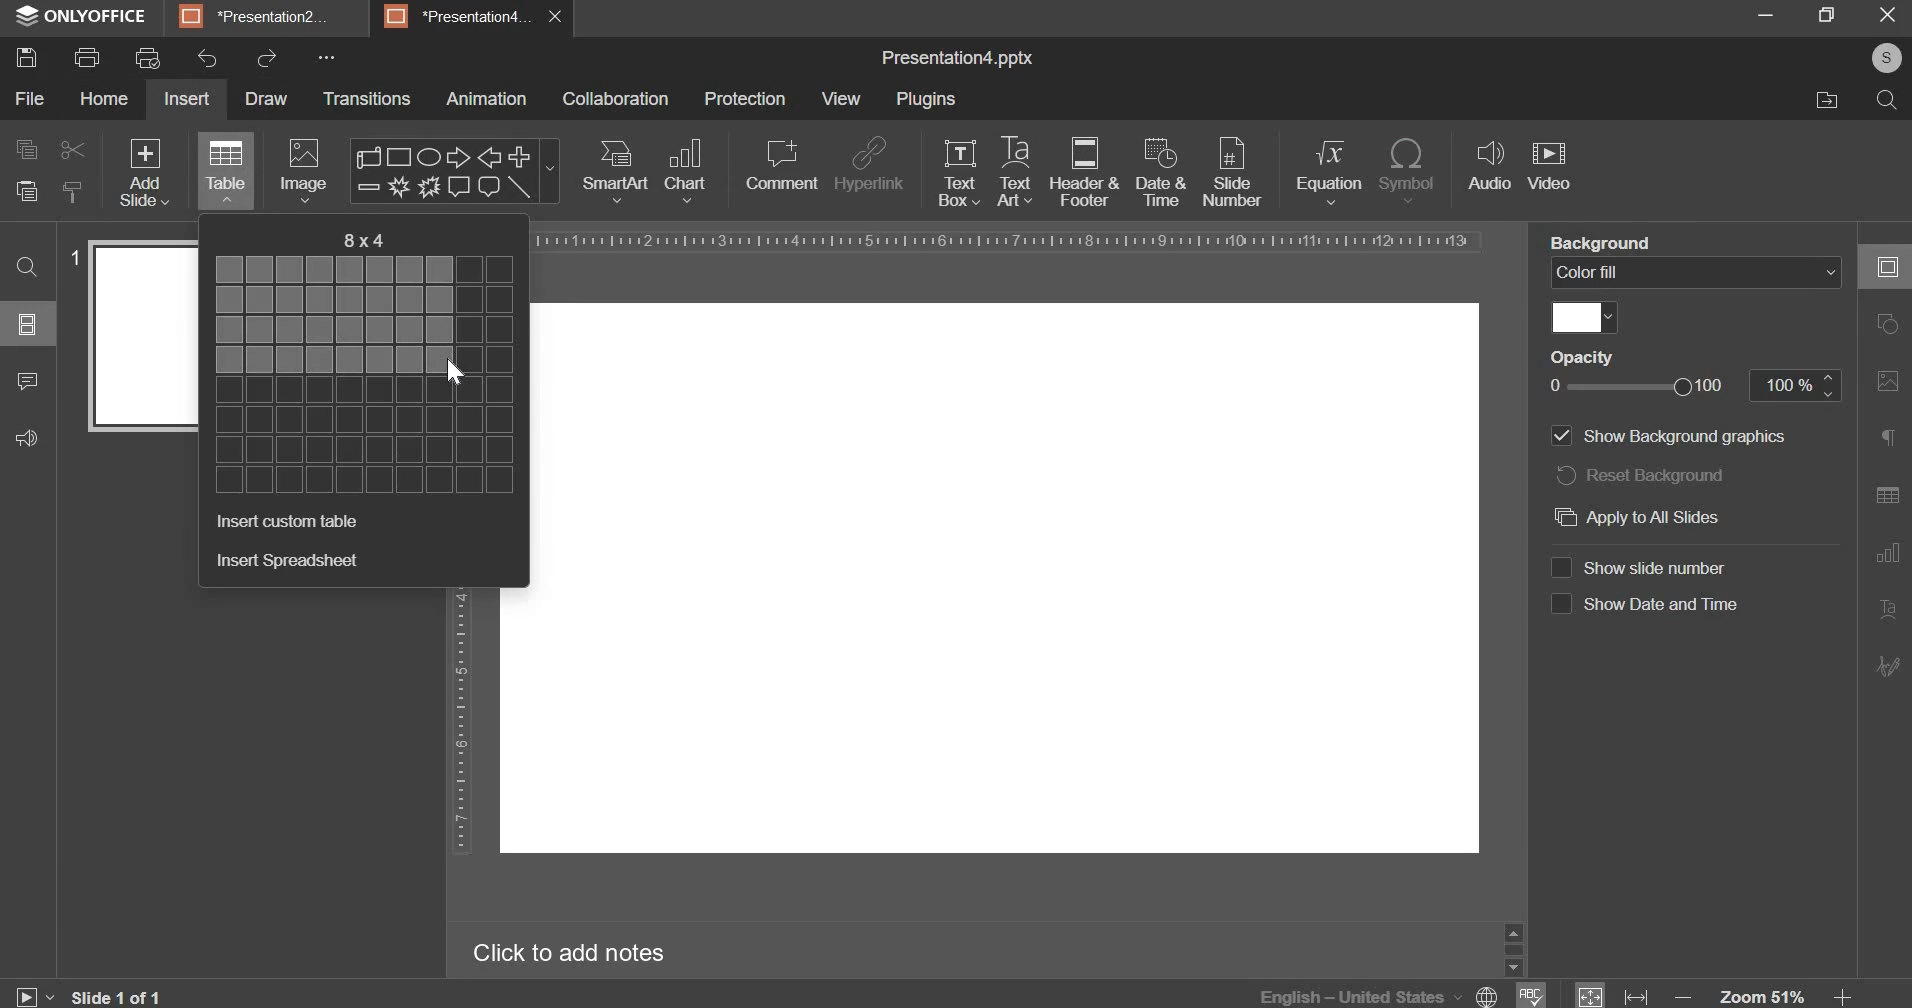 This screenshot has height=1008, width=1912. What do you see at coordinates (1697, 274) in the screenshot?
I see `background fill` at bounding box center [1697, 274].